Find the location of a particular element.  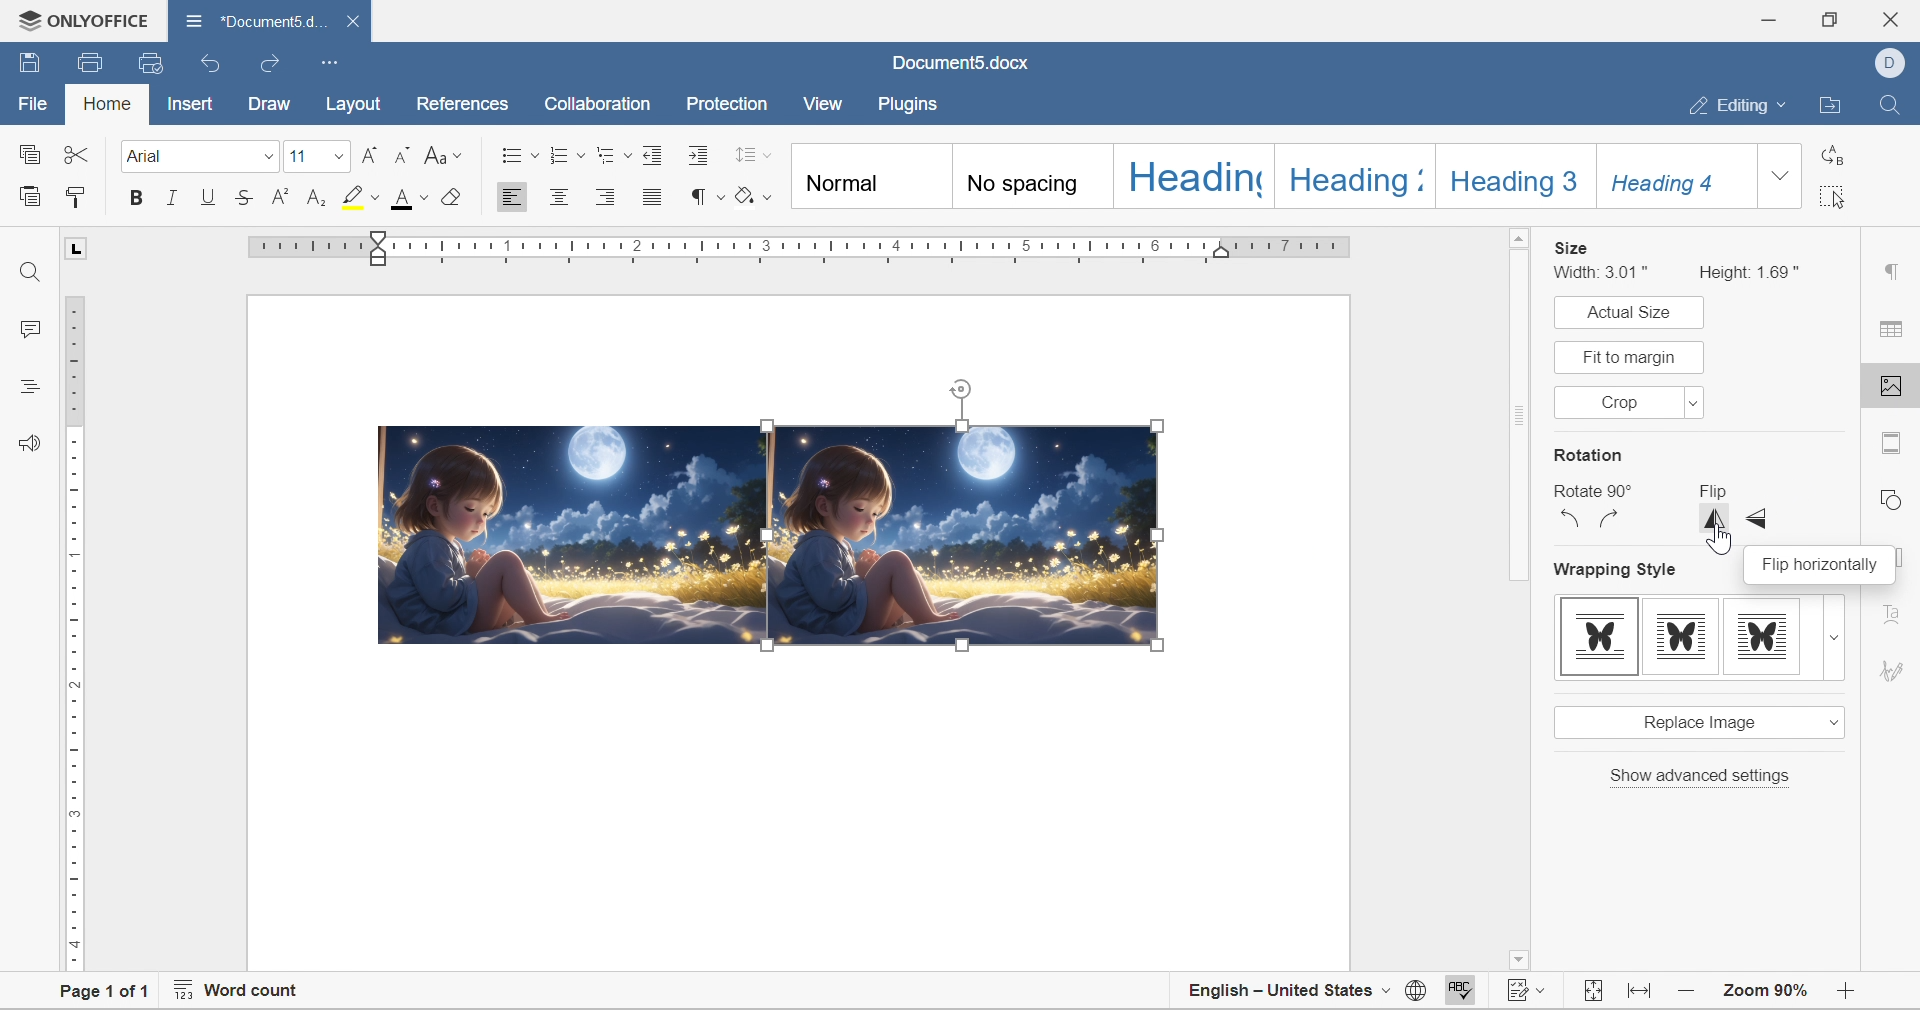

shape settings is located at coordinates (1896, 497).